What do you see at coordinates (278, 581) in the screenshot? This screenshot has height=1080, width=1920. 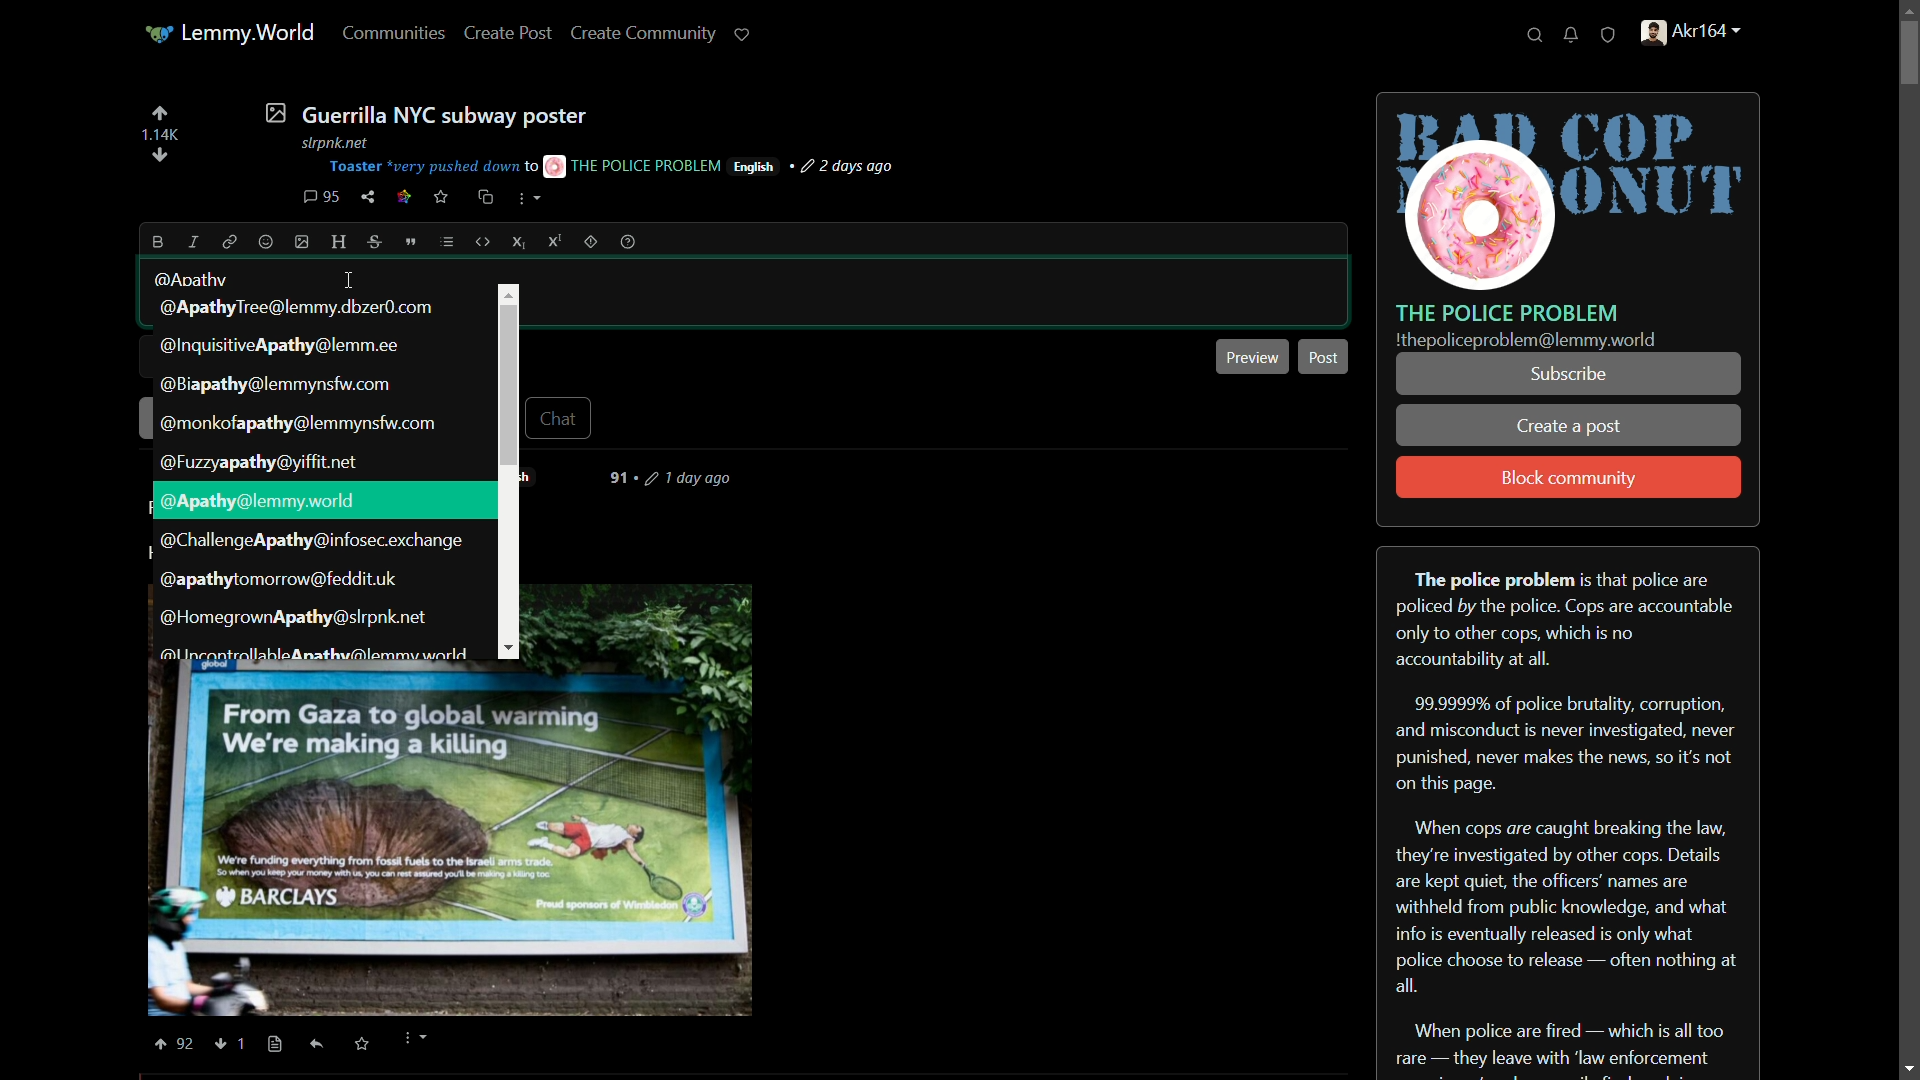 I see `suggestion-8` at bounding box center [278, 581].